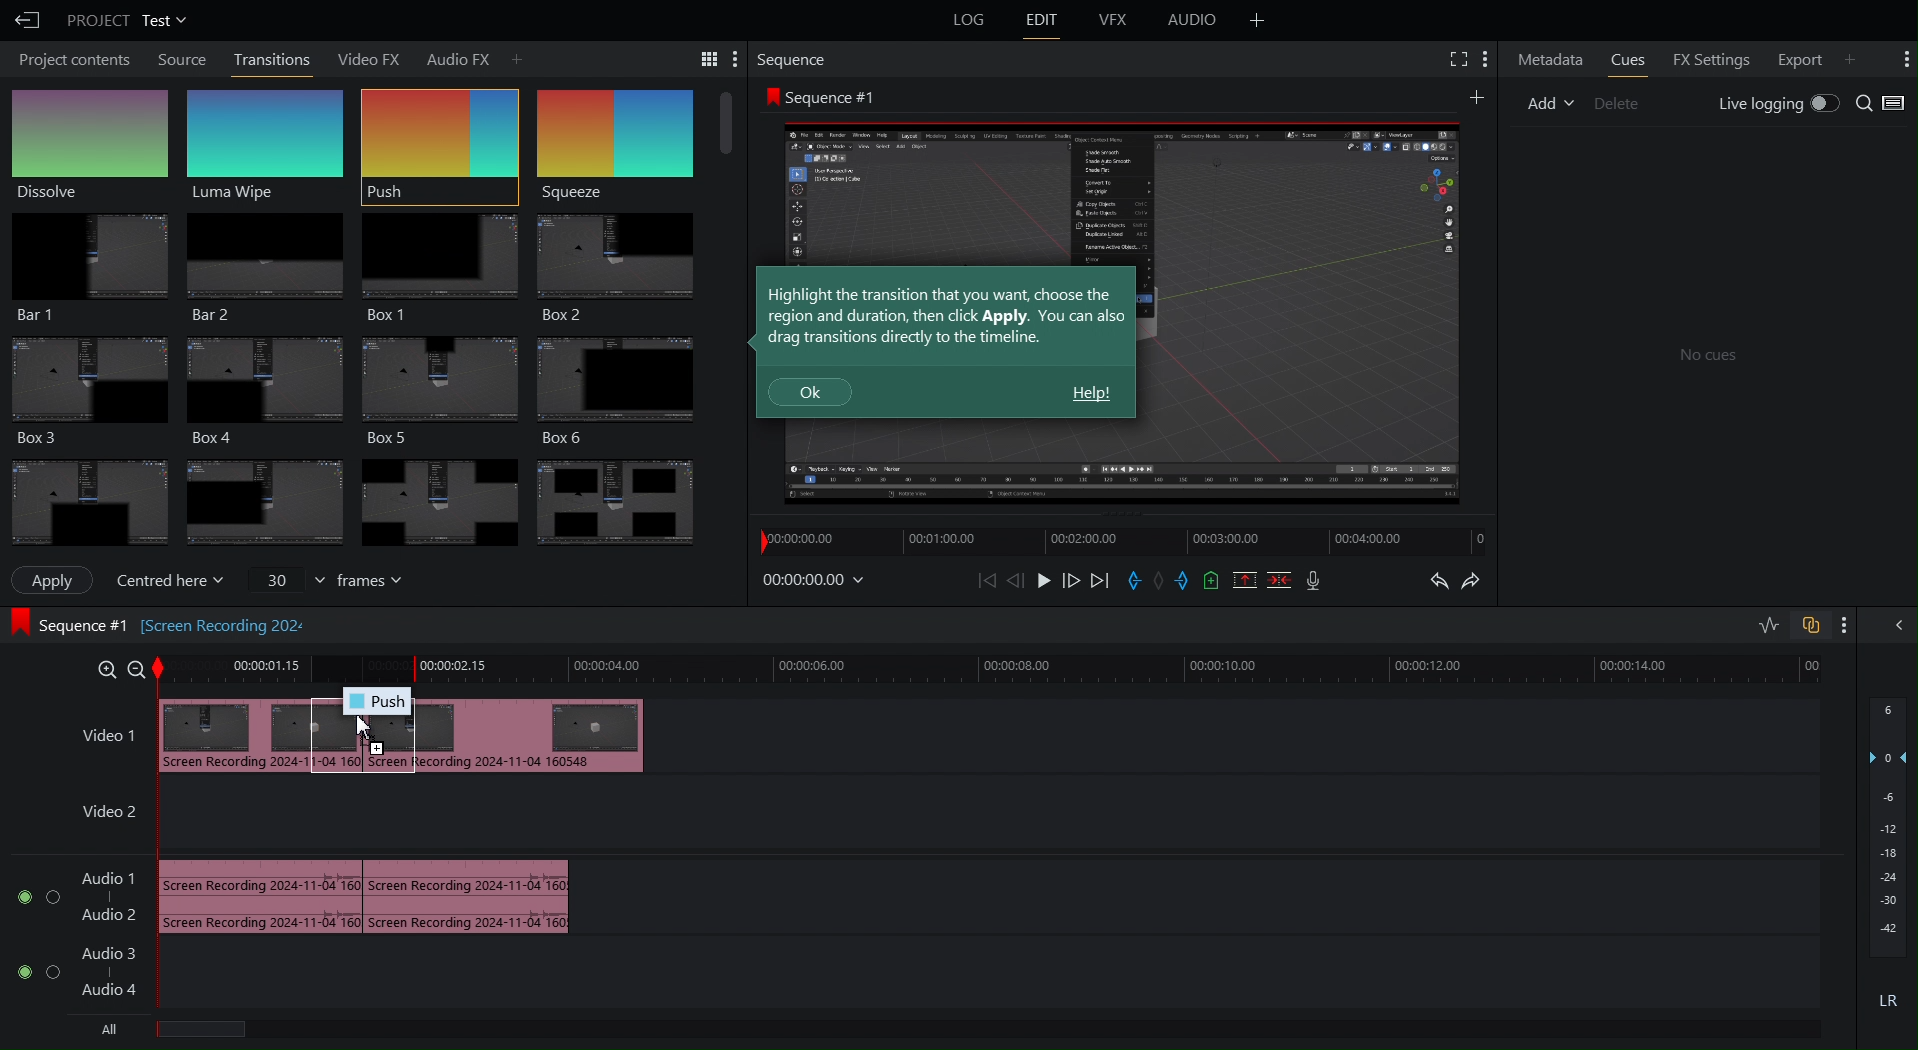 This screenshot has height=1050, width=1918. What do you see at coordinates (1099, 582) in the screenshot?
I see `Skip Forward` at bounding box center [1099, 582].